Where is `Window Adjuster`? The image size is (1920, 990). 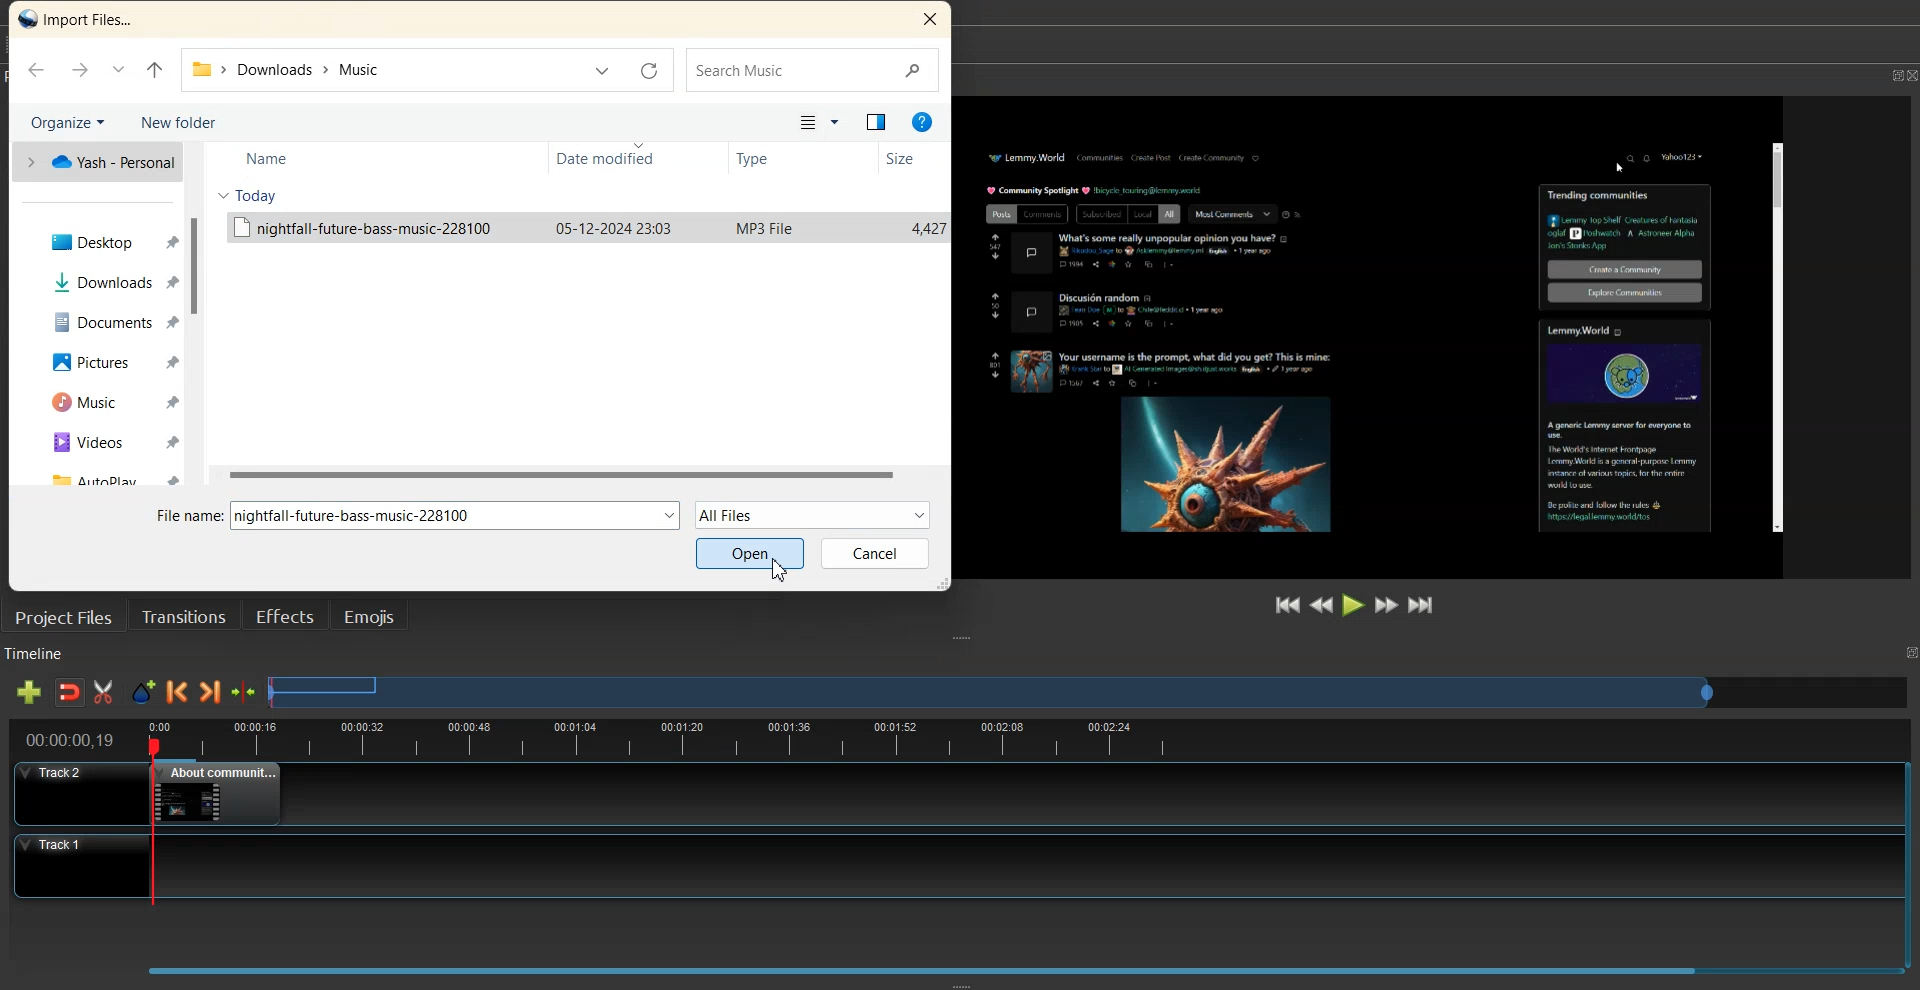
Window Adjuster is located at coordinates (943, 584).